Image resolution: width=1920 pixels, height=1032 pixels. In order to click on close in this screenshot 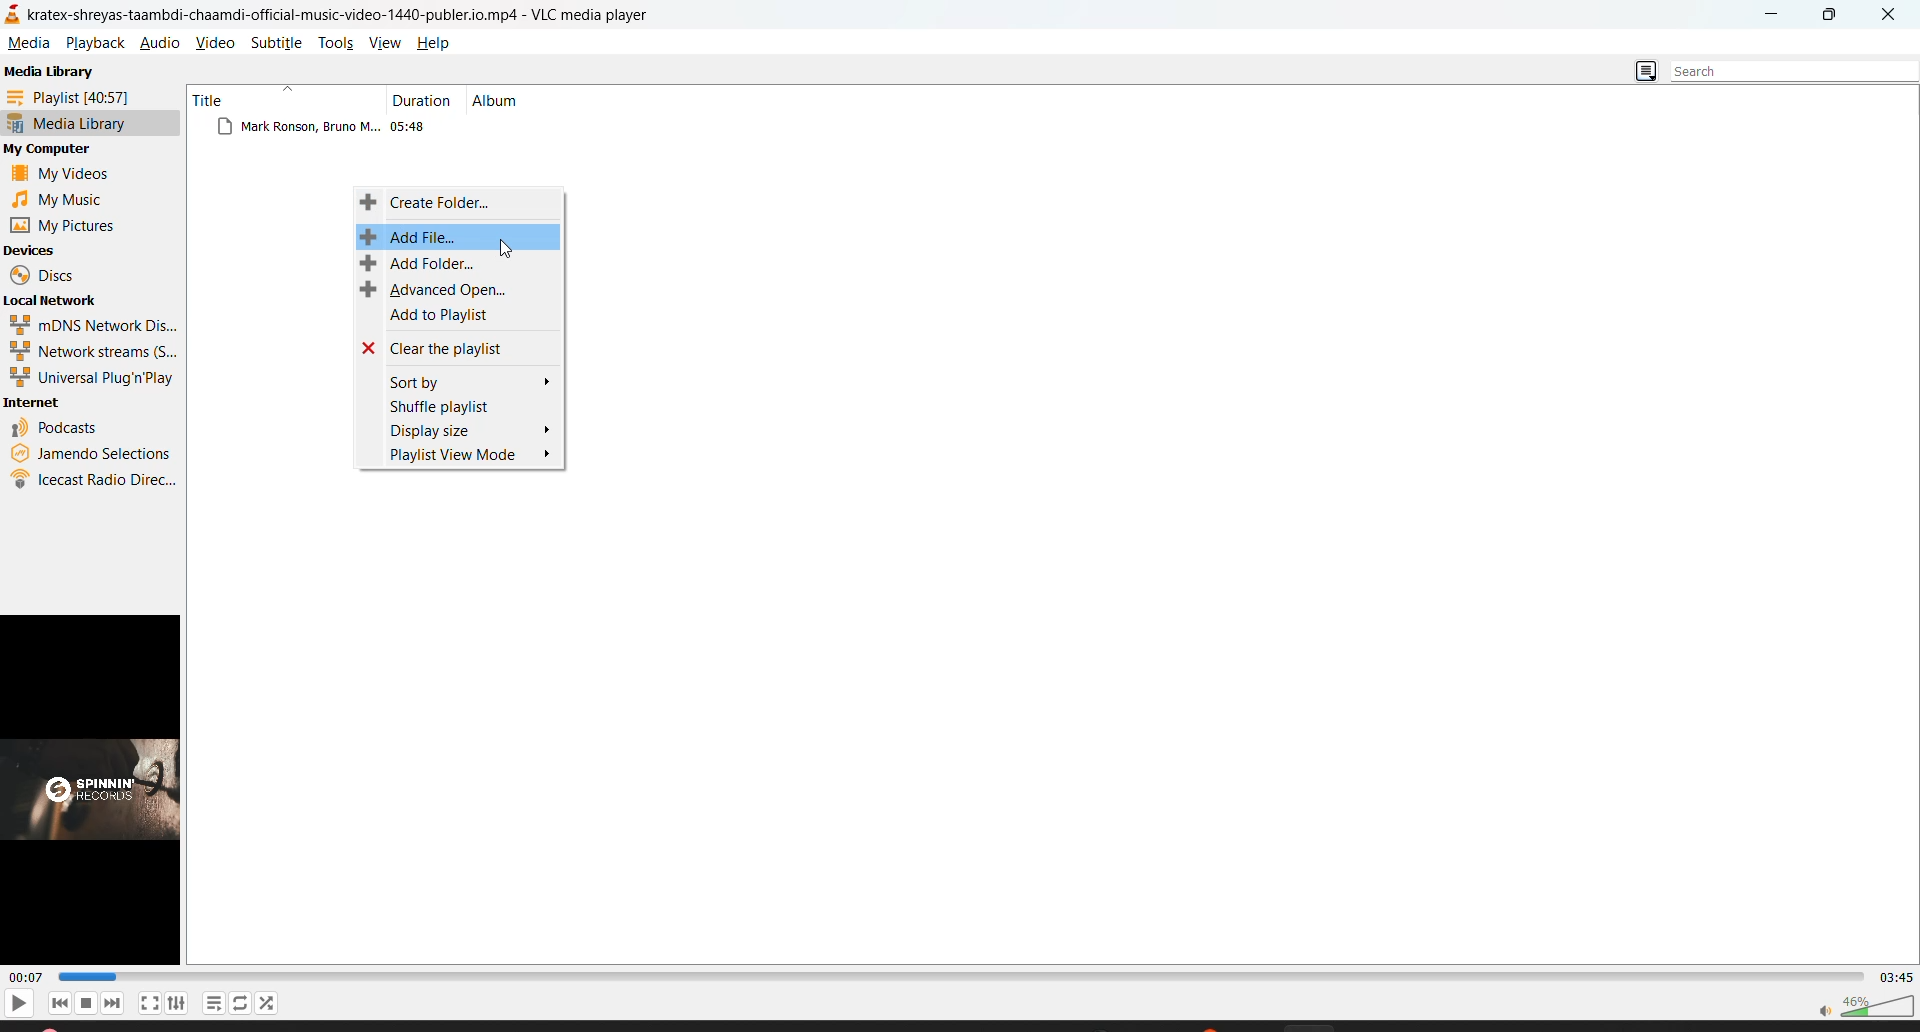, I will do `click(1885, 16)`.